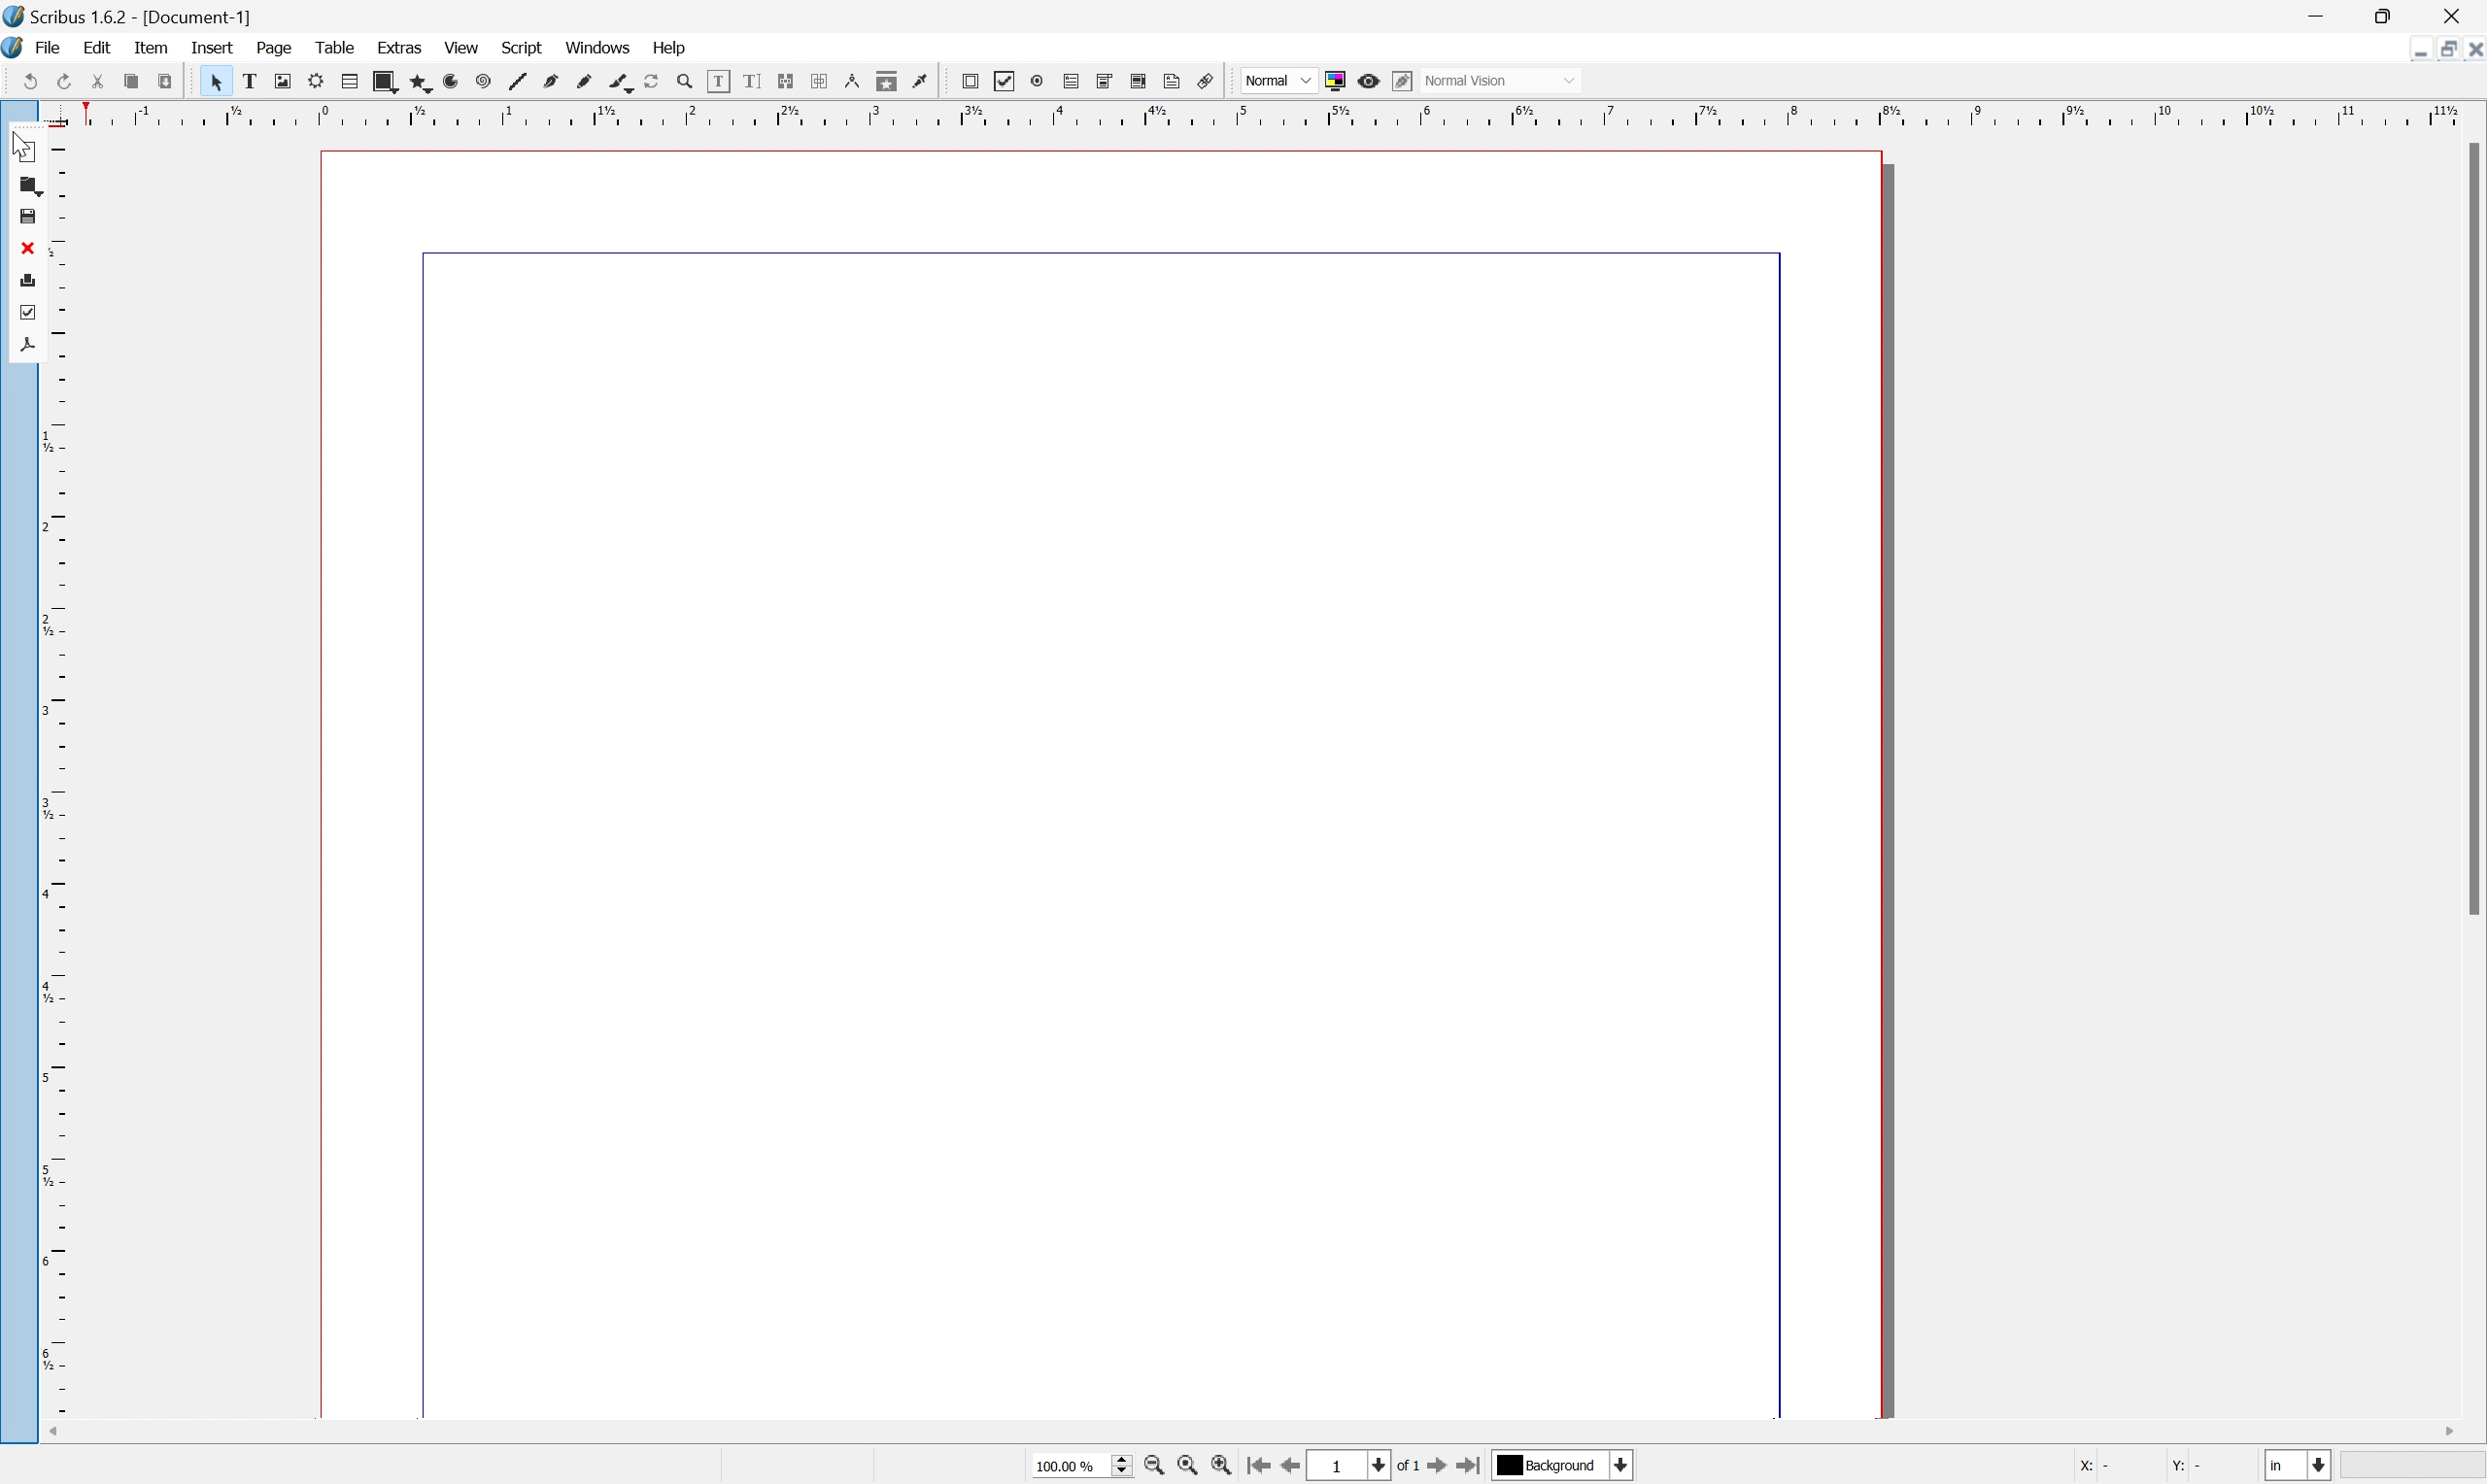 The height and width of the screenshot is (1484, 2487). I want to click on preflight verifier, so click(27, 312).